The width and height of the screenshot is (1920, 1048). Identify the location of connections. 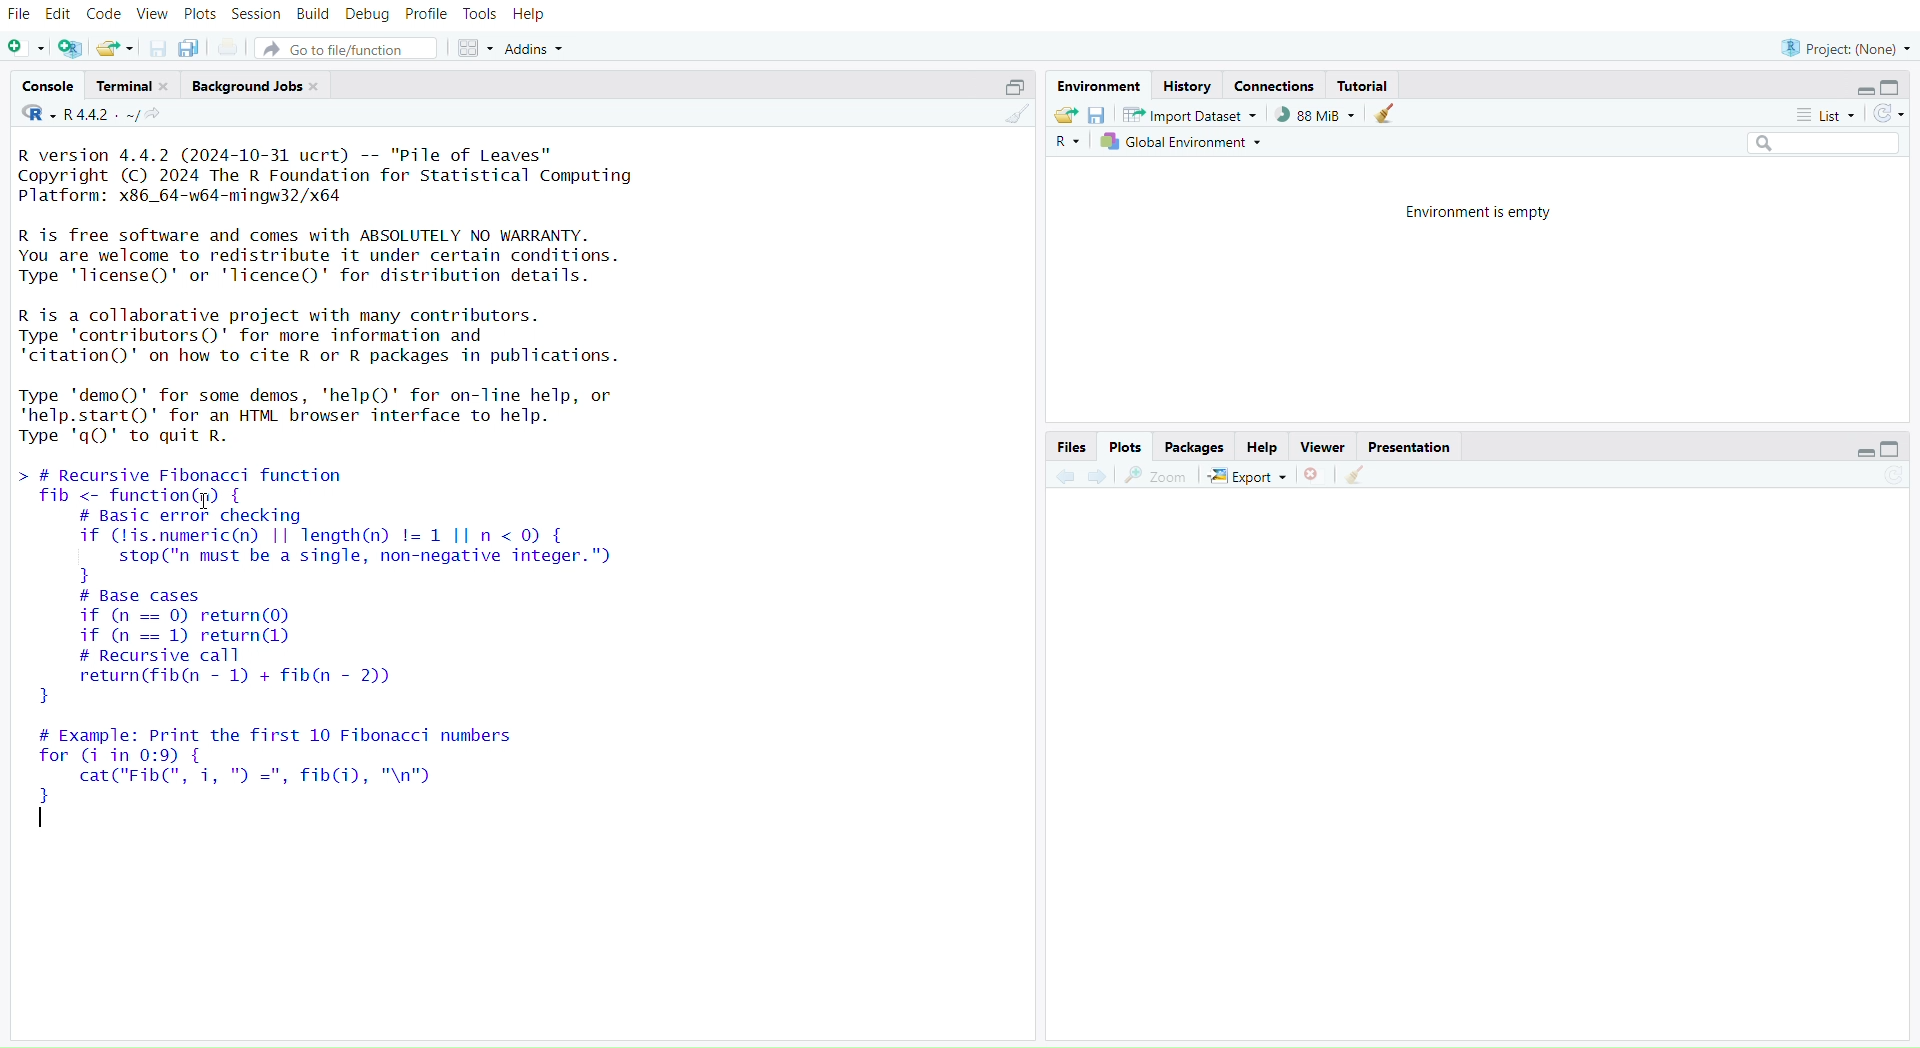
(1274, 87).